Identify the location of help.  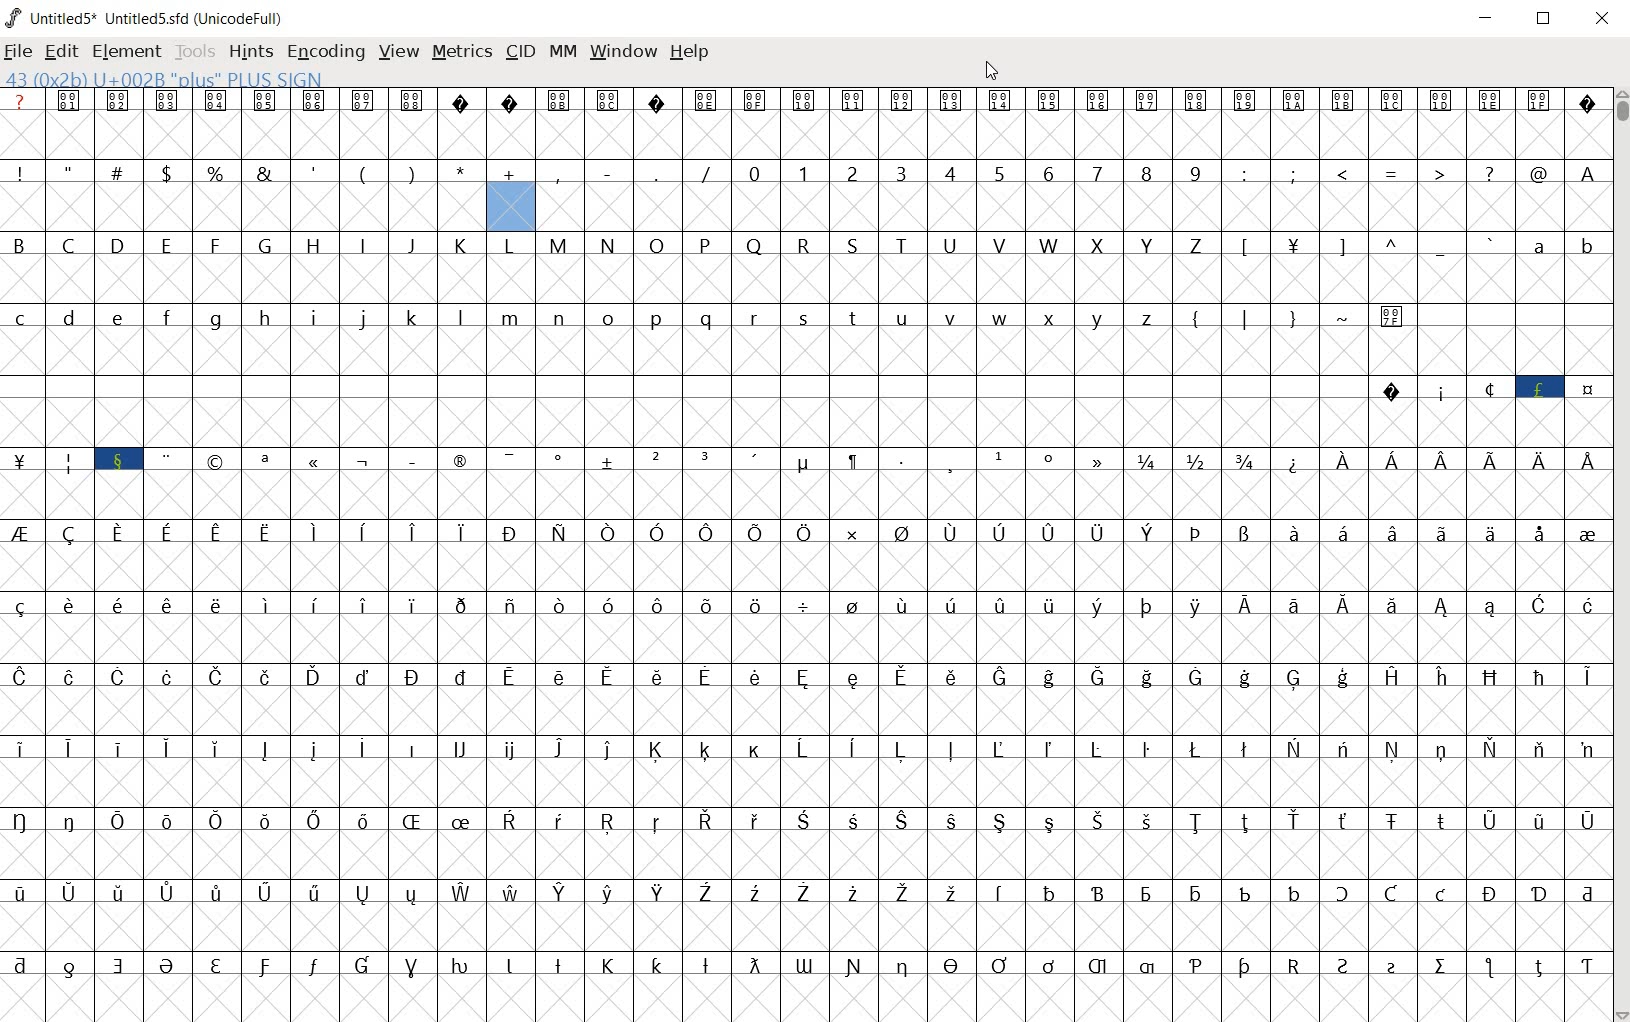
(690, 53).